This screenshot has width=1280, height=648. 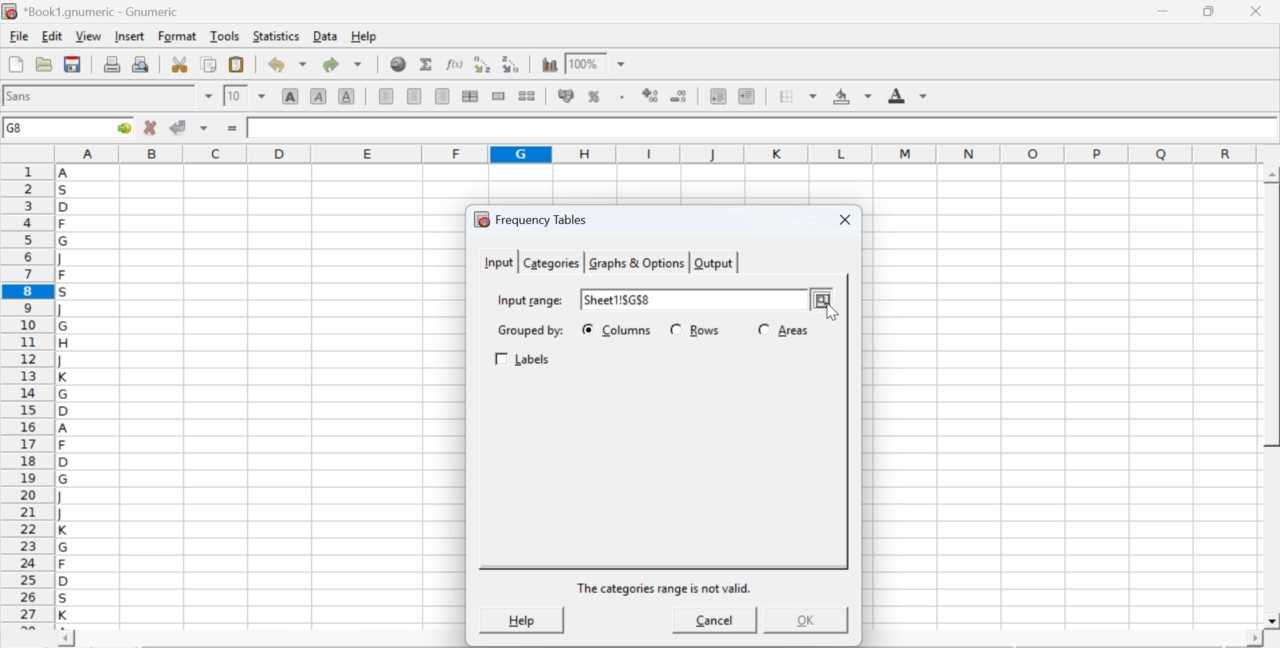 What do you see at coordinates (550, 63) in the screenshot?
I see `insert chart` at bounding box center [550, 63].